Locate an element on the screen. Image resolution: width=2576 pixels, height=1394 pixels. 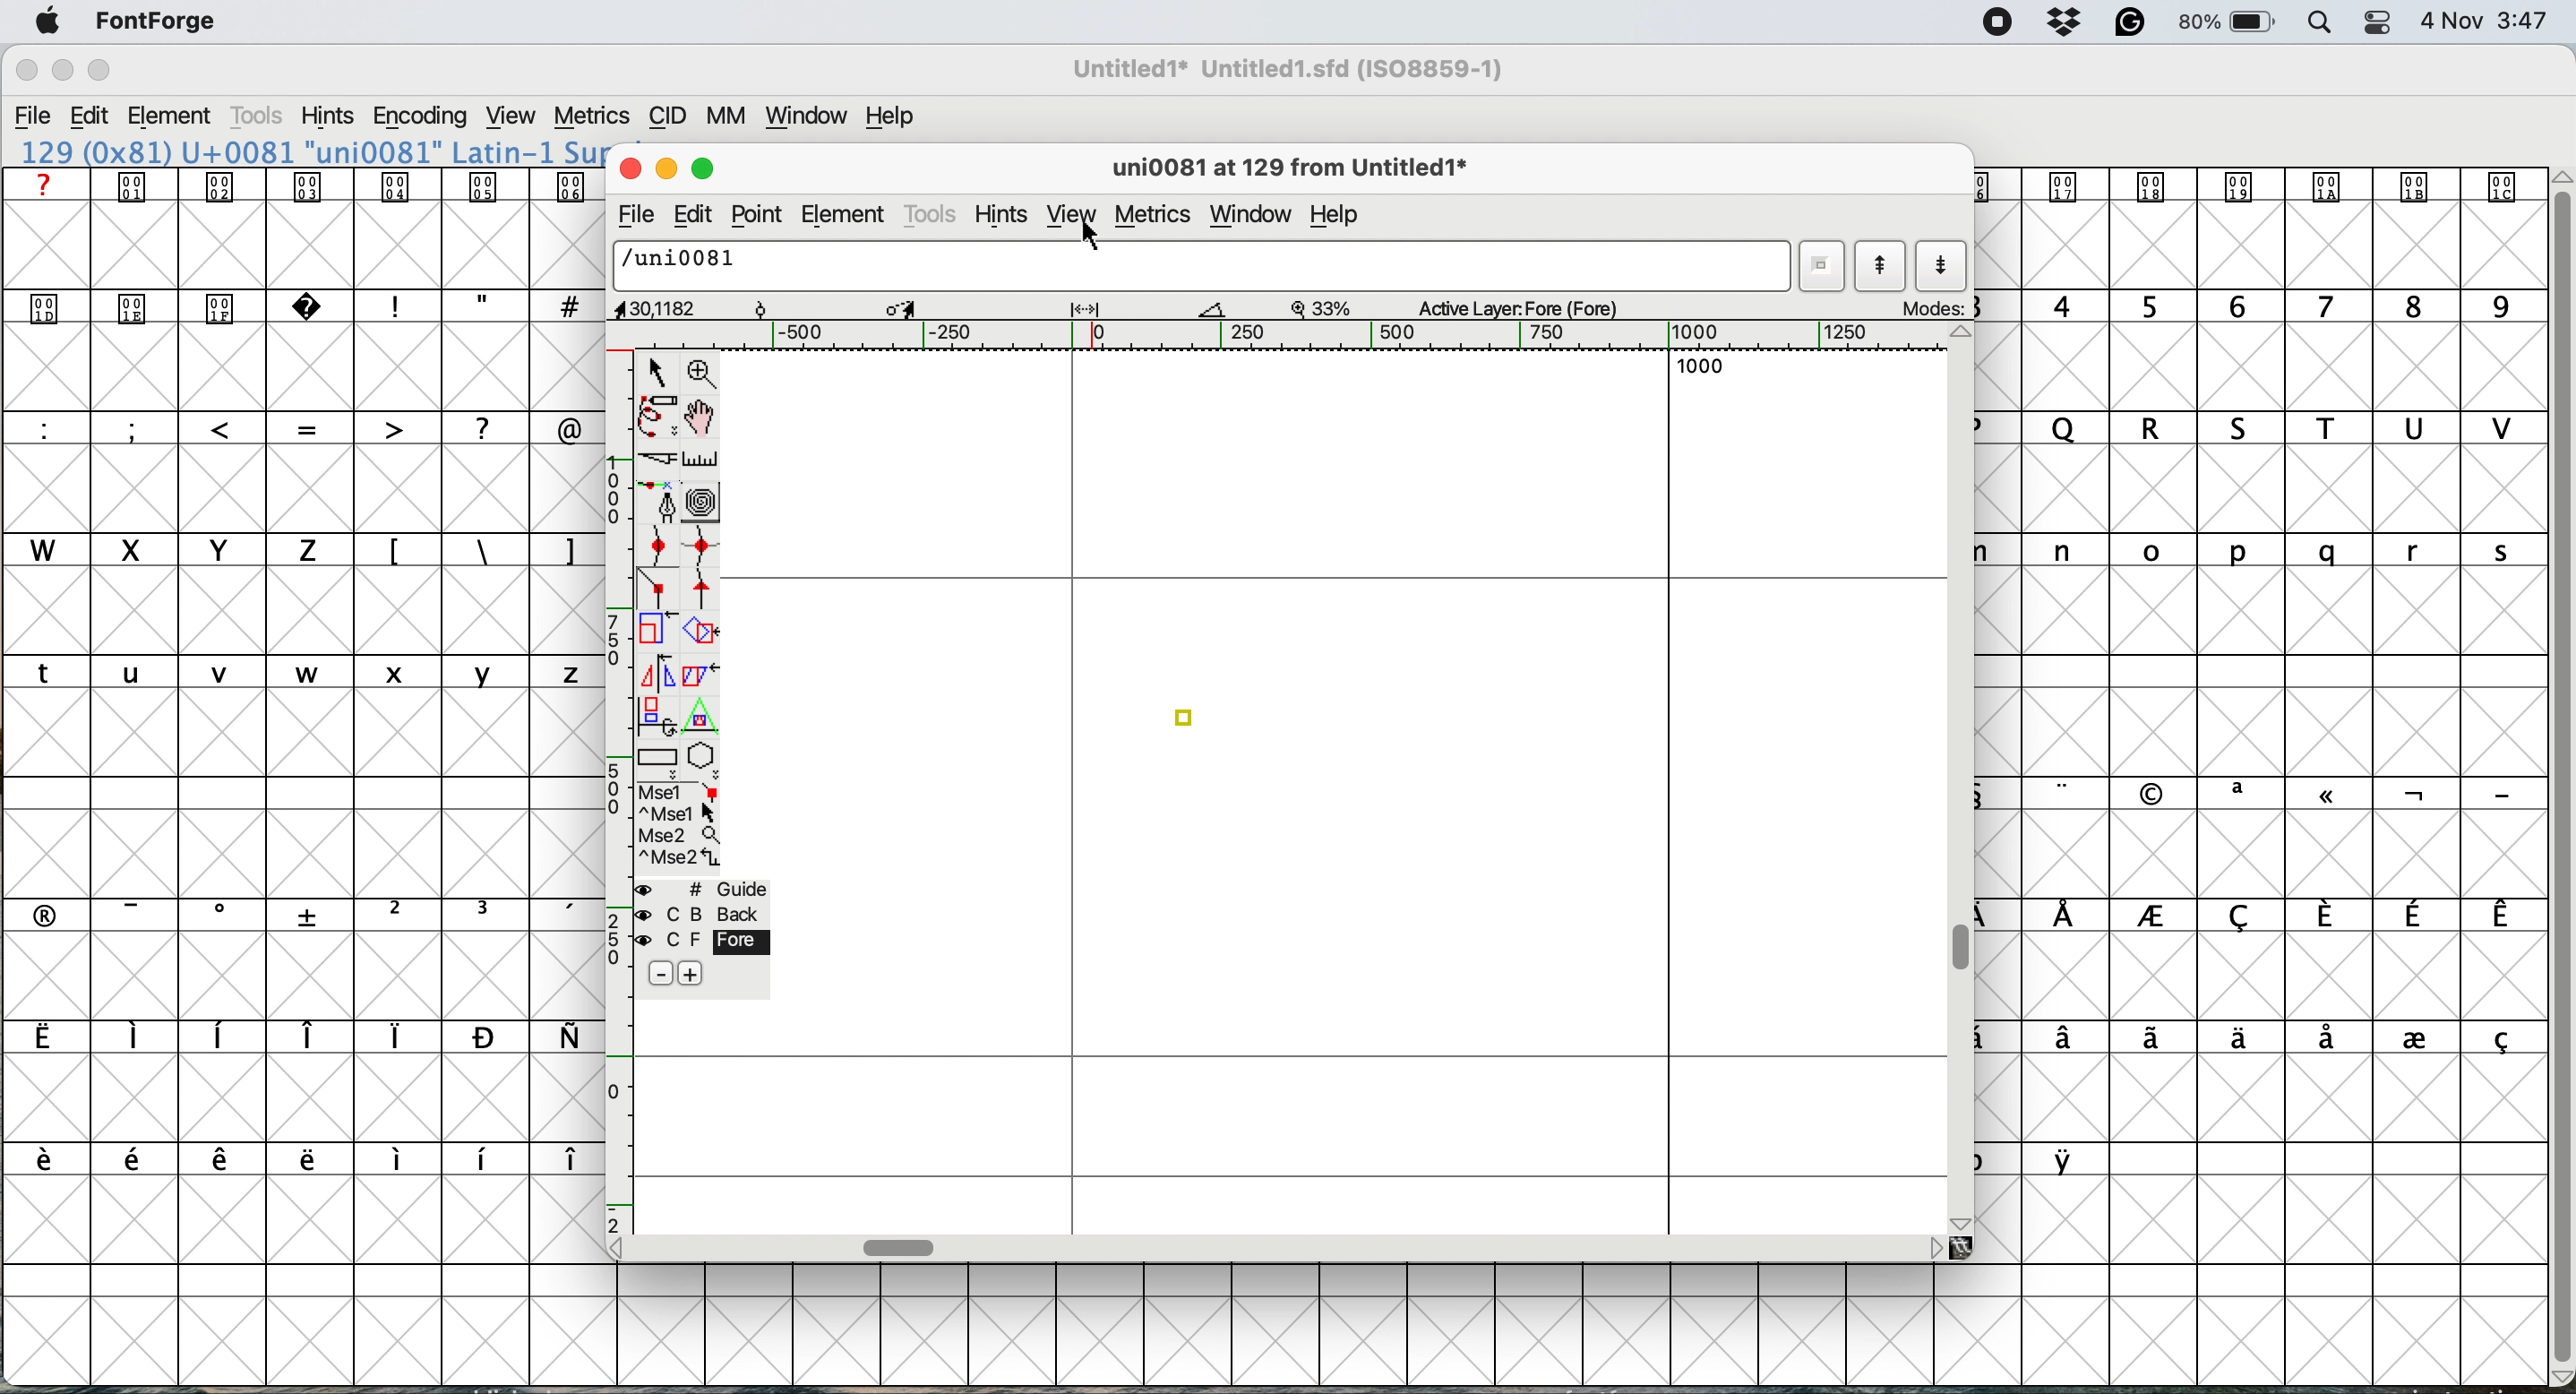
scroll by hand is located at coordinates (699, 415).